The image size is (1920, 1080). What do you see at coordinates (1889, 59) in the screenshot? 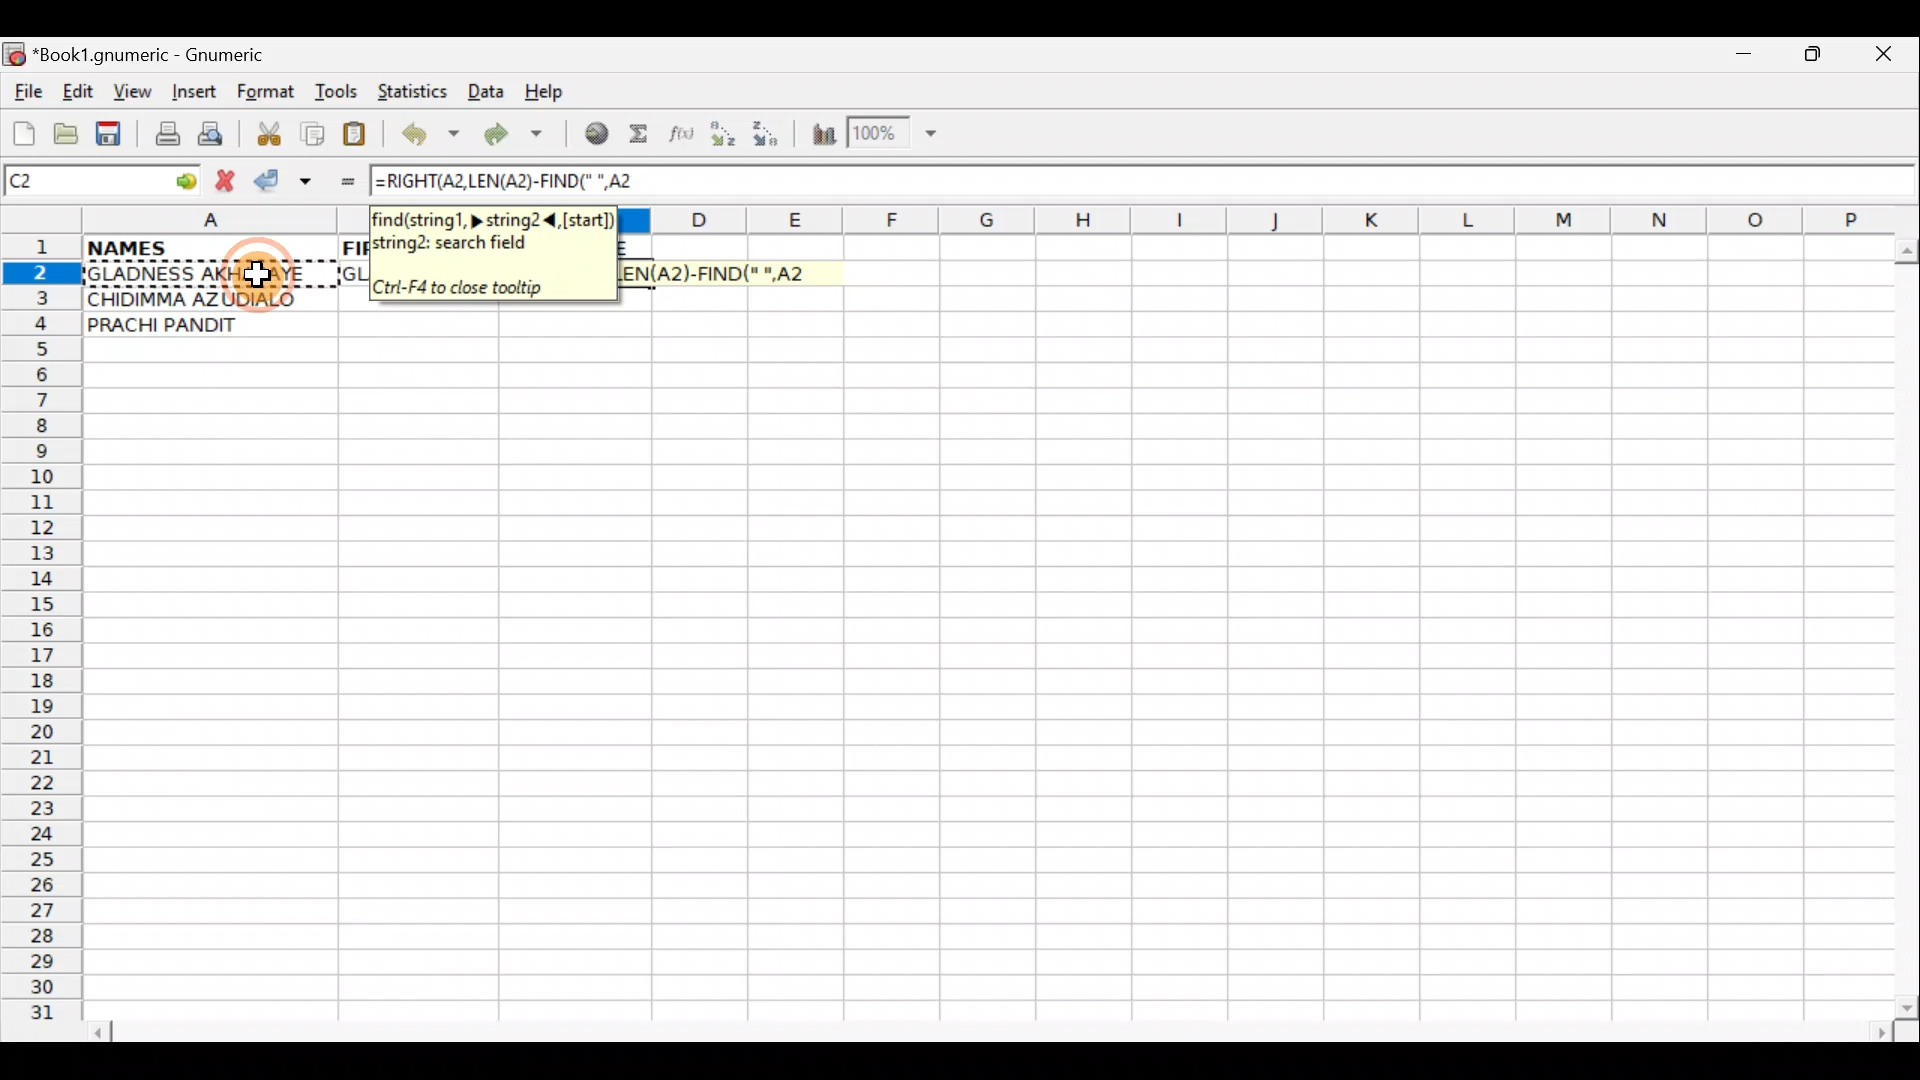
I see `Close` at bounding box center [1889, 59].